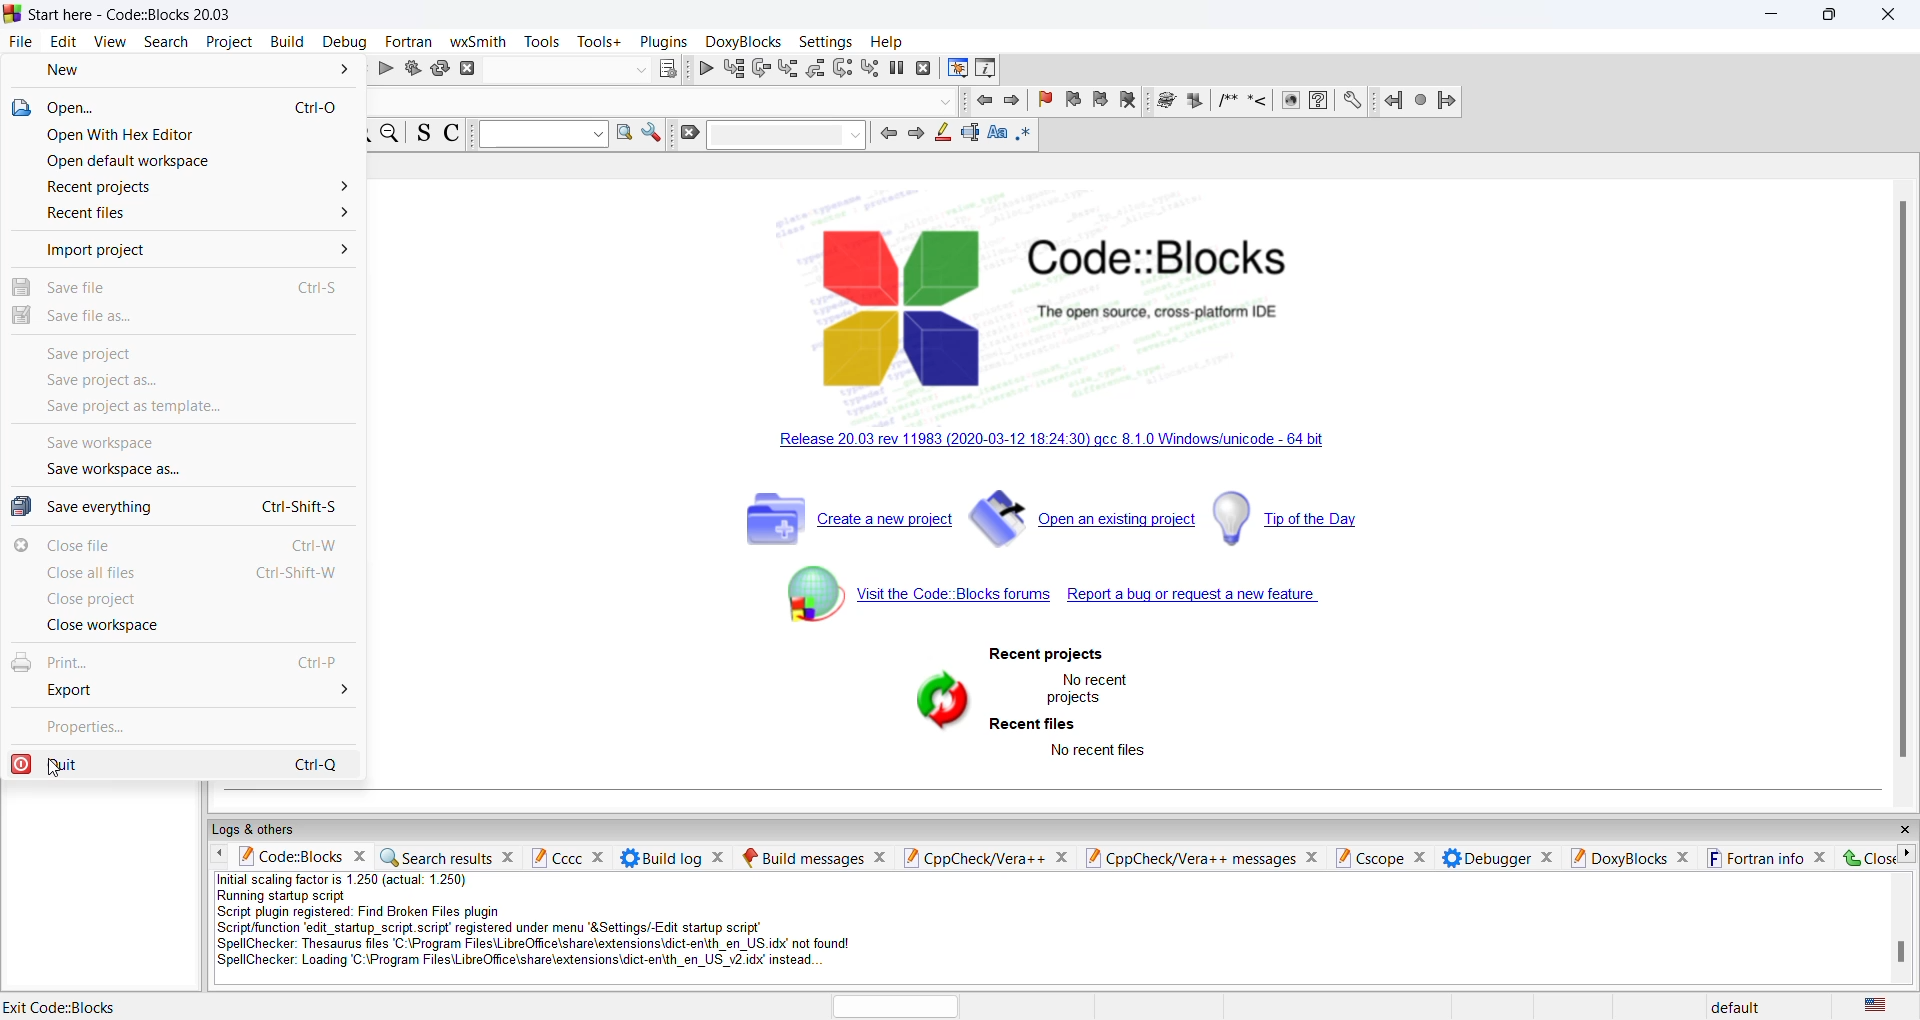  Describe the element at coordinates (1099, 752) in the screenshot. I see `no recent file text` at that location.